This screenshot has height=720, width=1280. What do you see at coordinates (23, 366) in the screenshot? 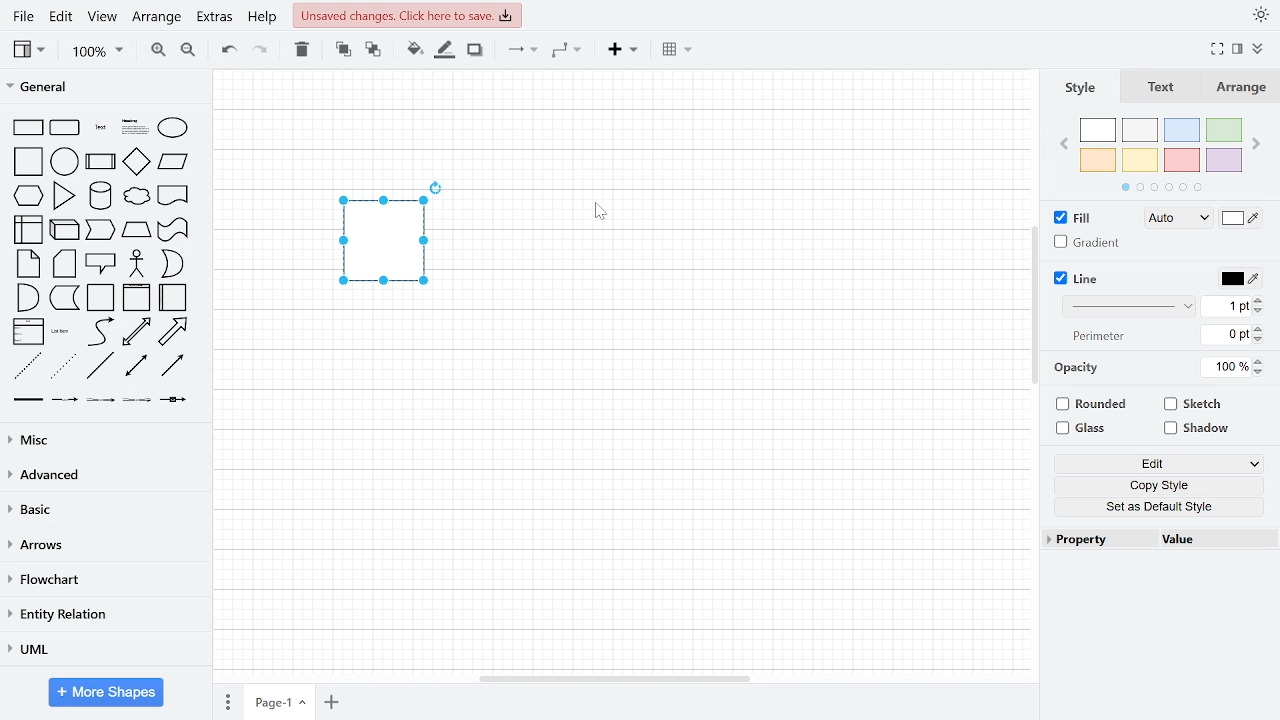
I see `dashed line` at bounding box center [23, 366].